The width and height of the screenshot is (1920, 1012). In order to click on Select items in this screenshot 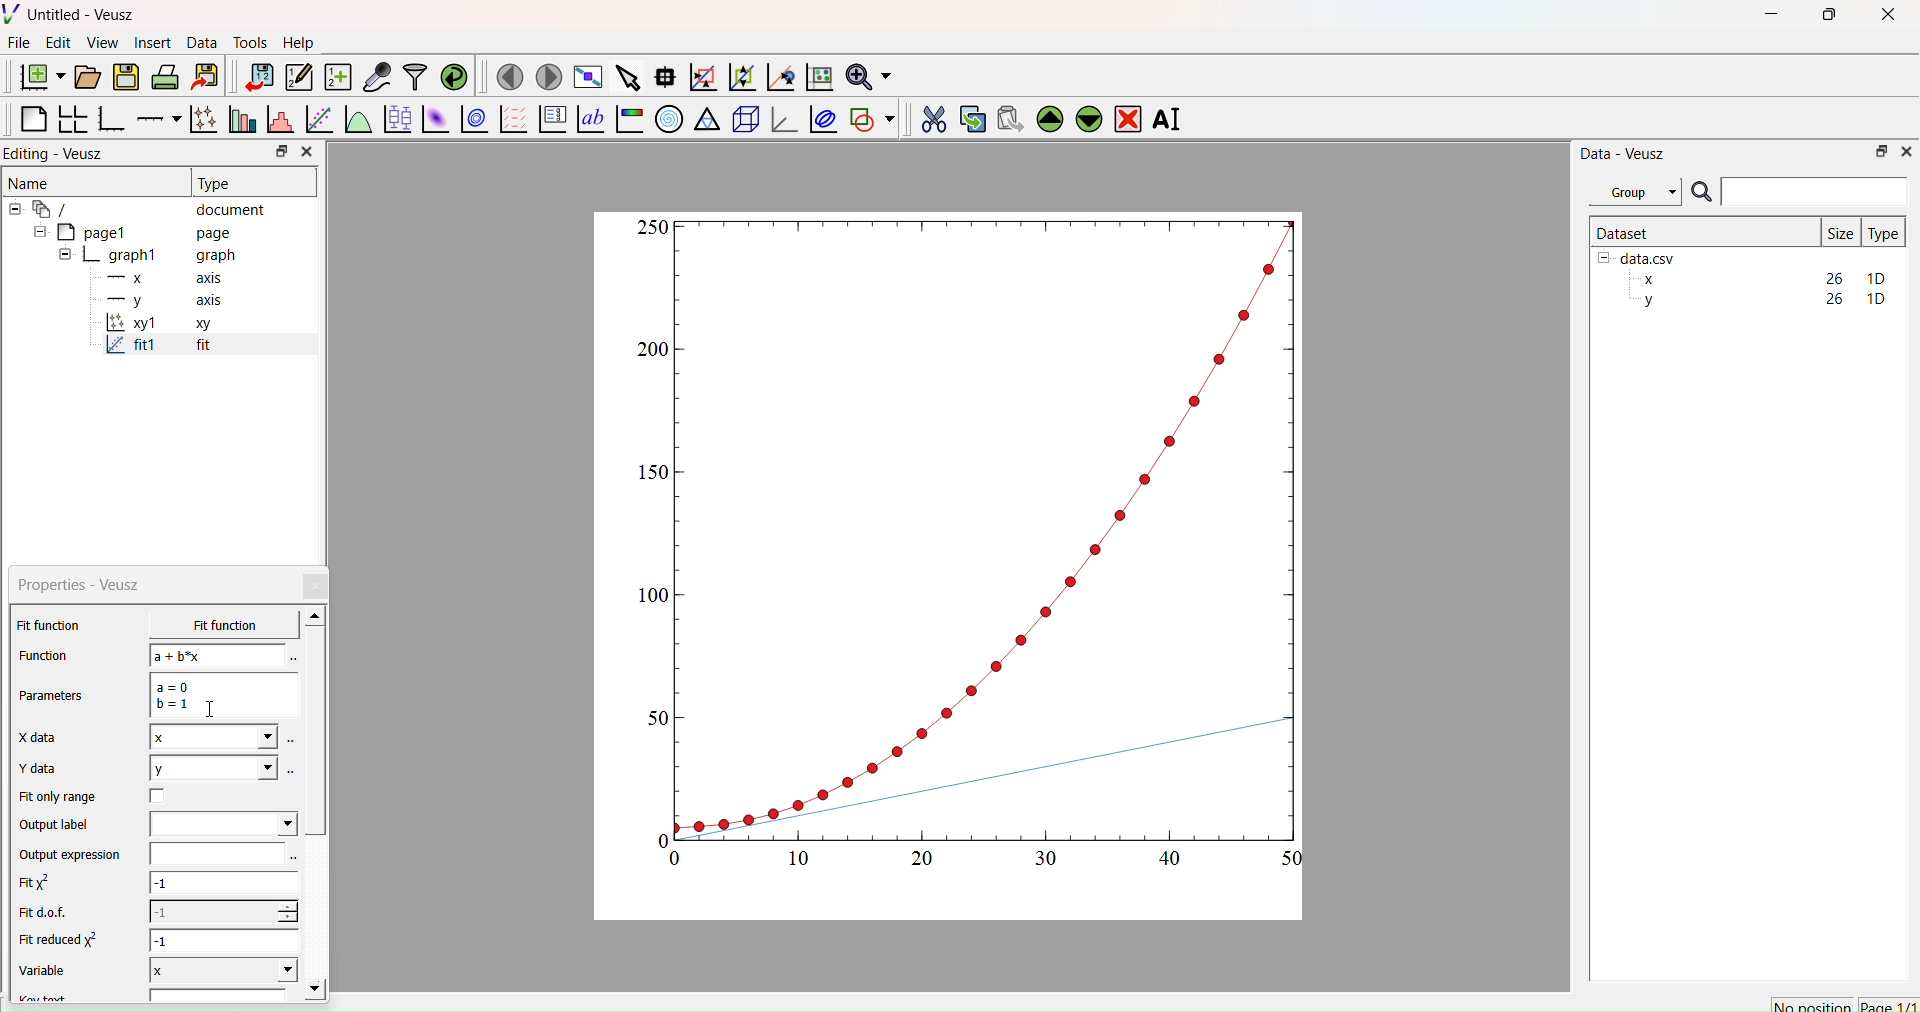, I will do `click(626, 78)`.